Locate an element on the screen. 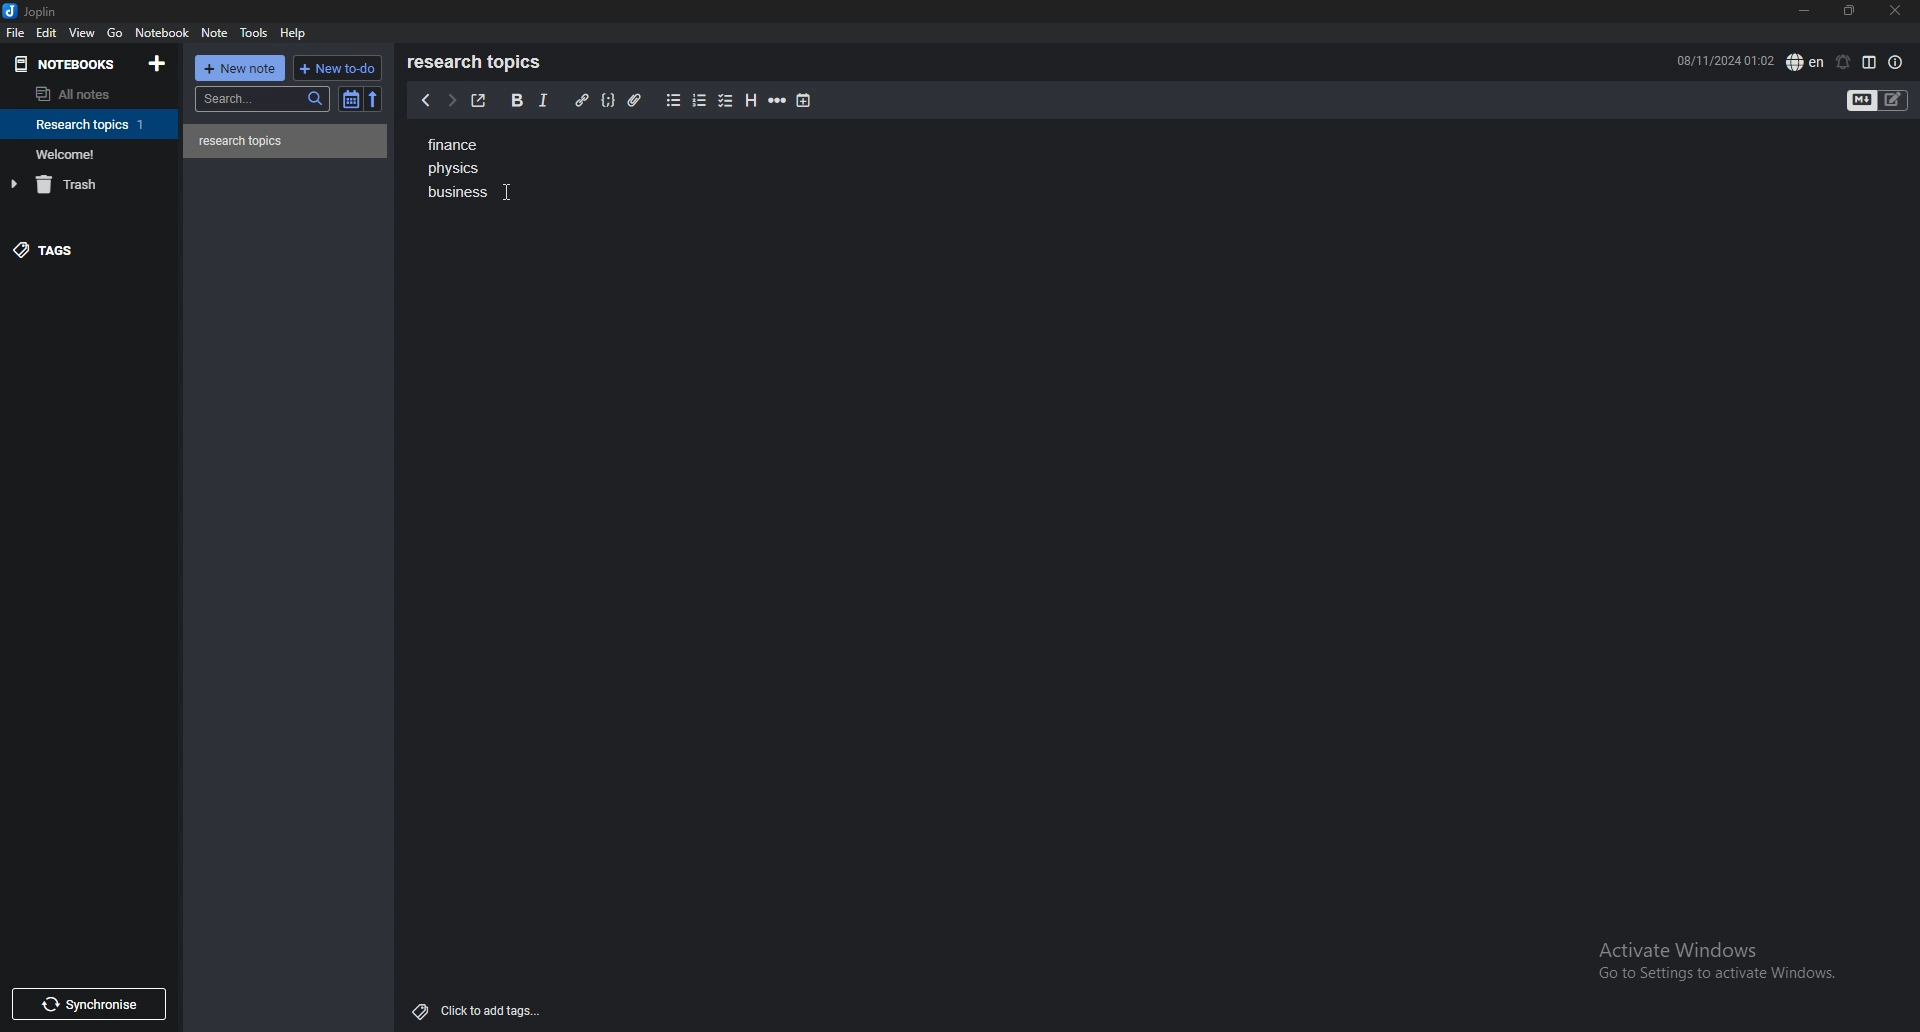 The image size is (1920, 1032). checkbox is located at coordinates (726, 100).